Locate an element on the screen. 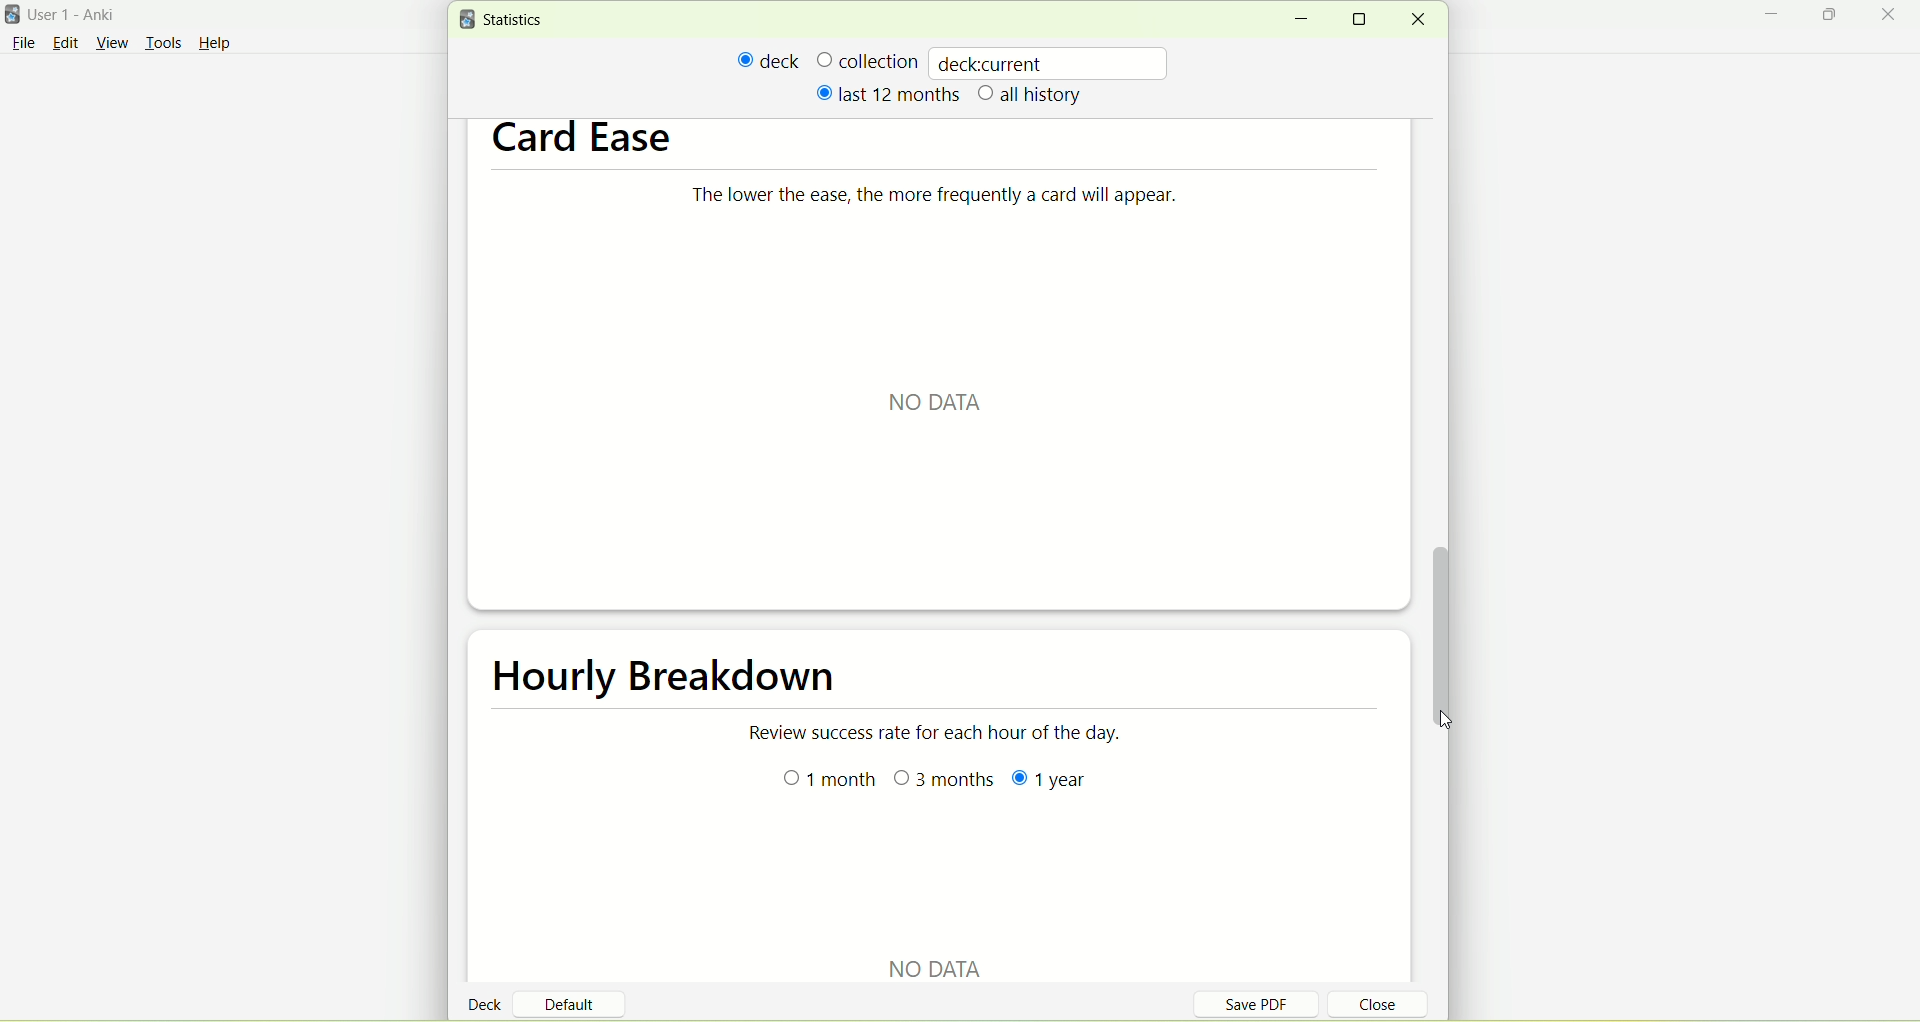 Image resolution: width=1920 pixels, height=1022 pixels. last 12 months is located at coordinates (886, 93).